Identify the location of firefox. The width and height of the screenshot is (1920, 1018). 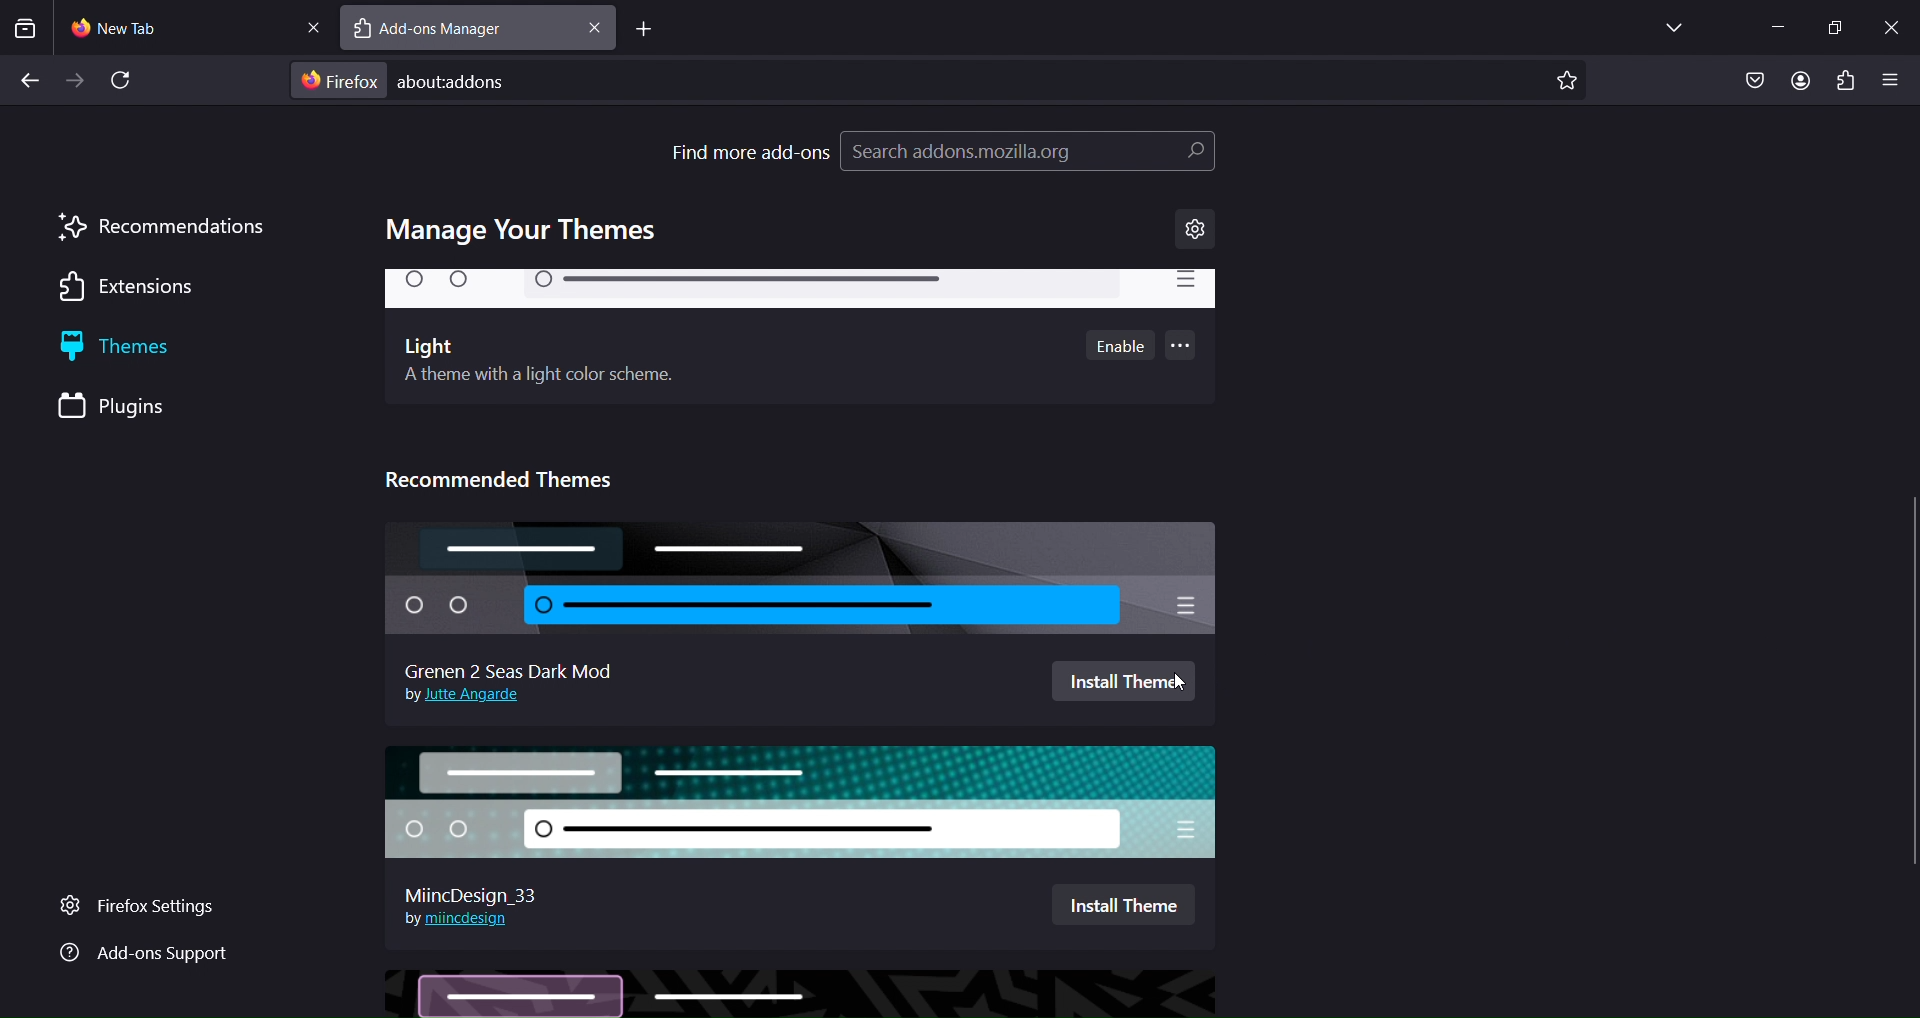
(341, 80).